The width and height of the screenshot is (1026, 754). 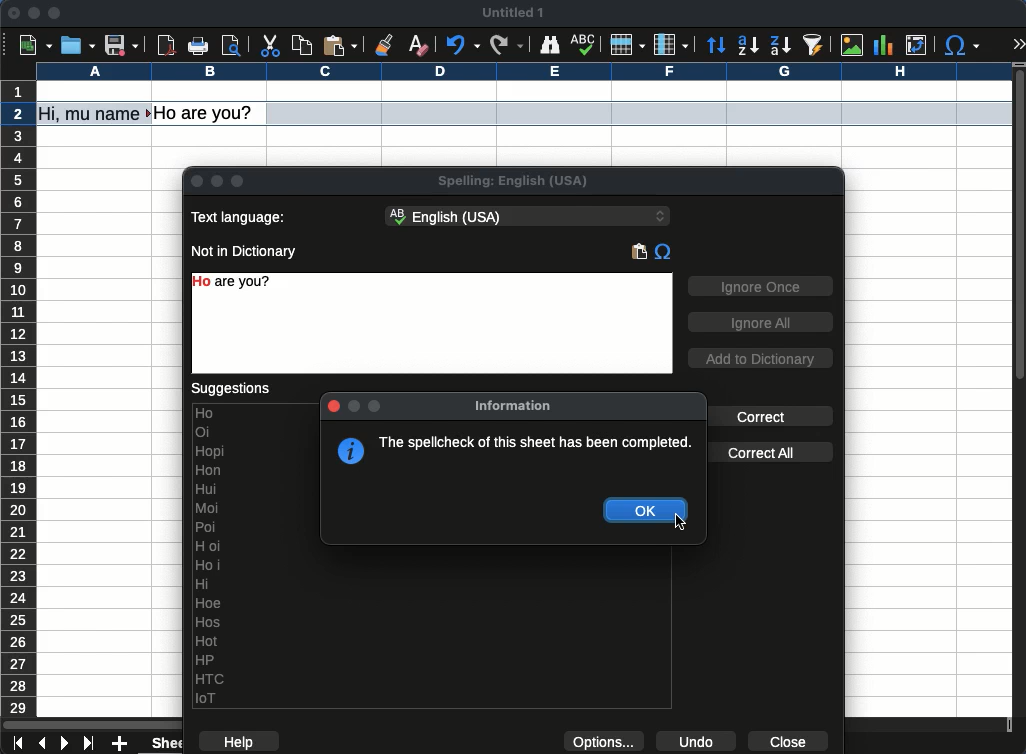 I want to click on previous sheet, so click(x=44, y=744).